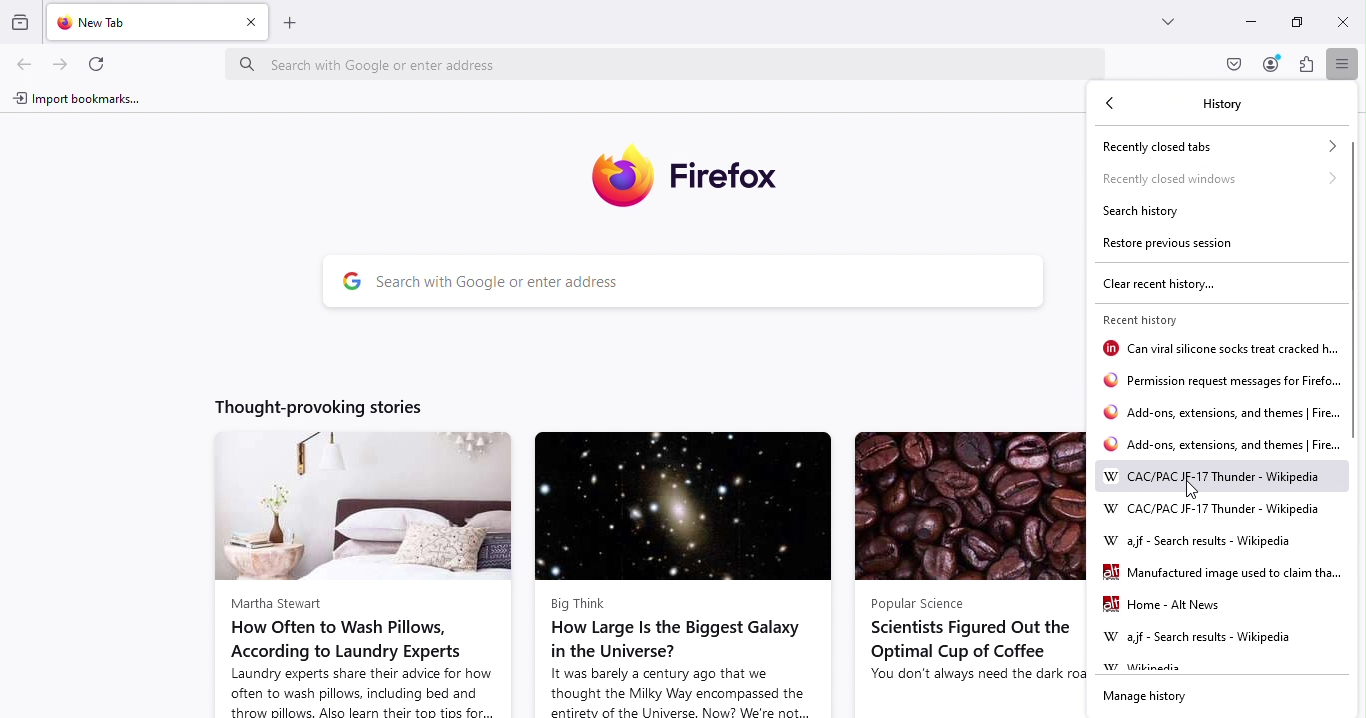  I want to click on Manage history, so click(1148, 697).